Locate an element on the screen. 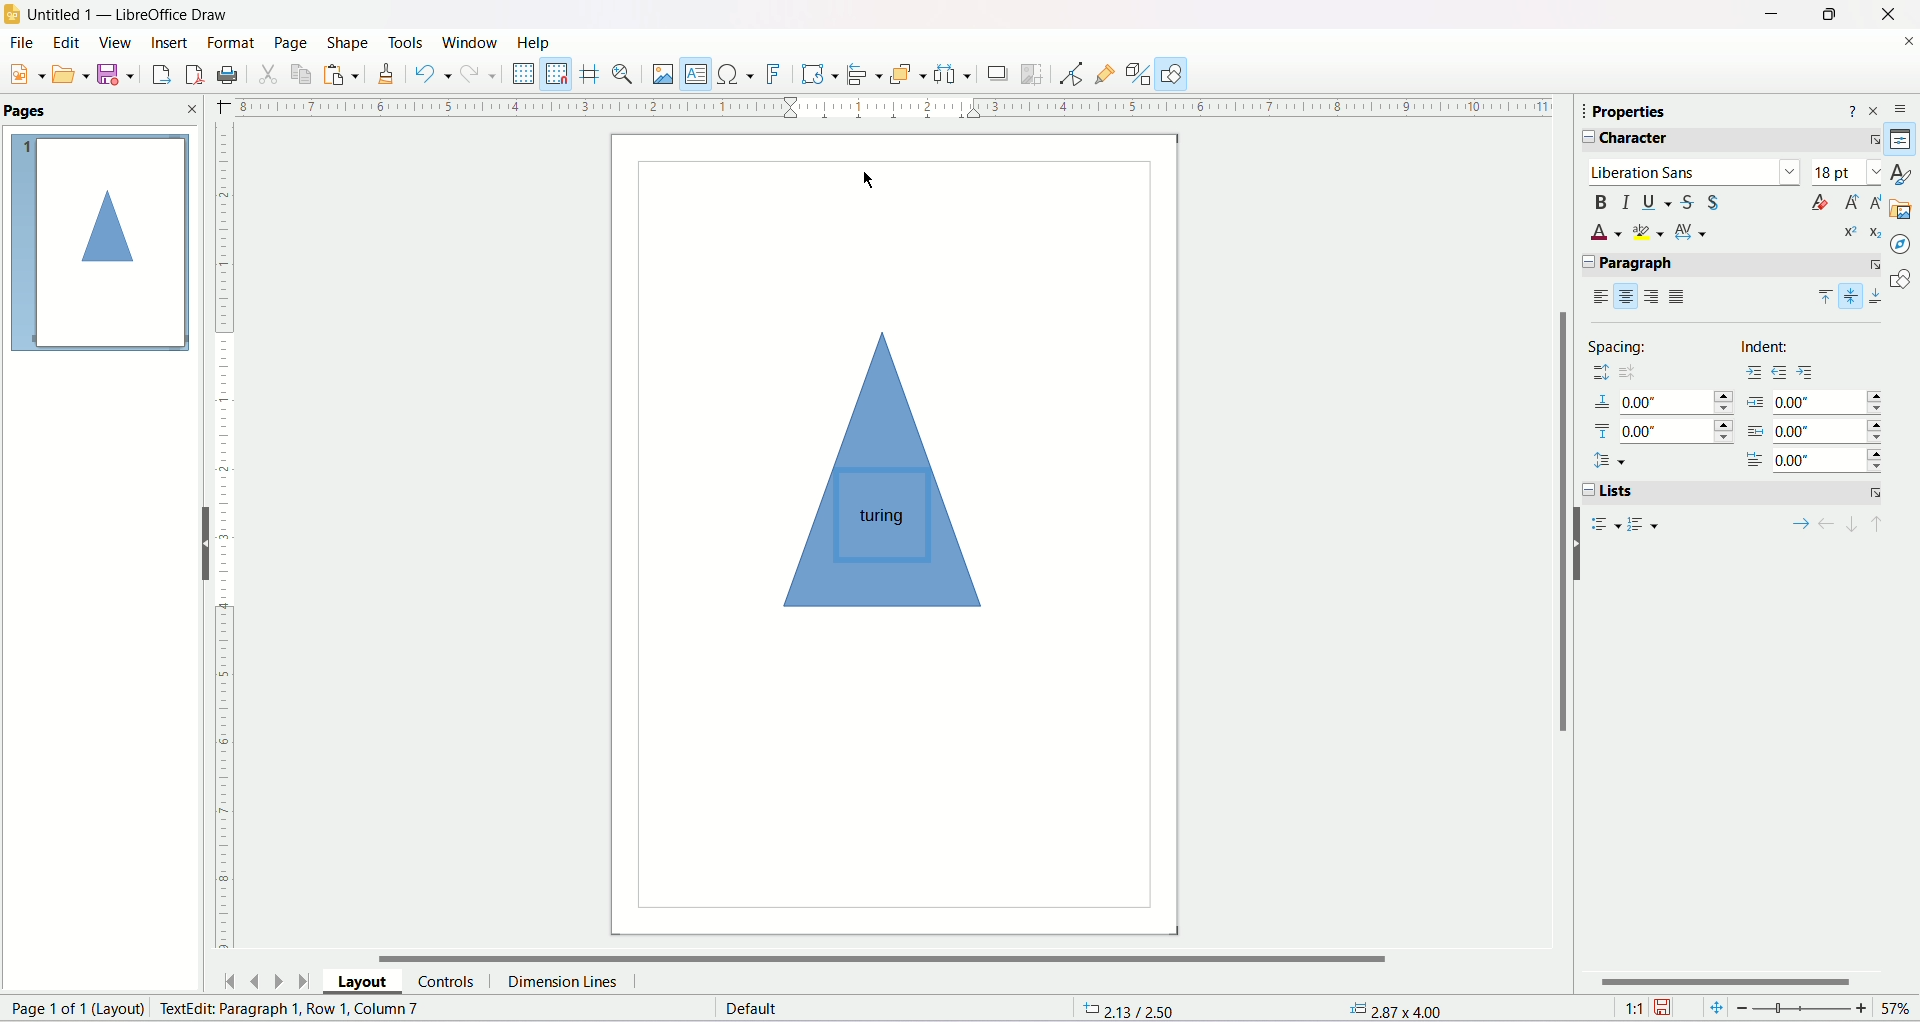 The image size is (1920, 1022). Helpines while moving is located at coordinates (590, 75).